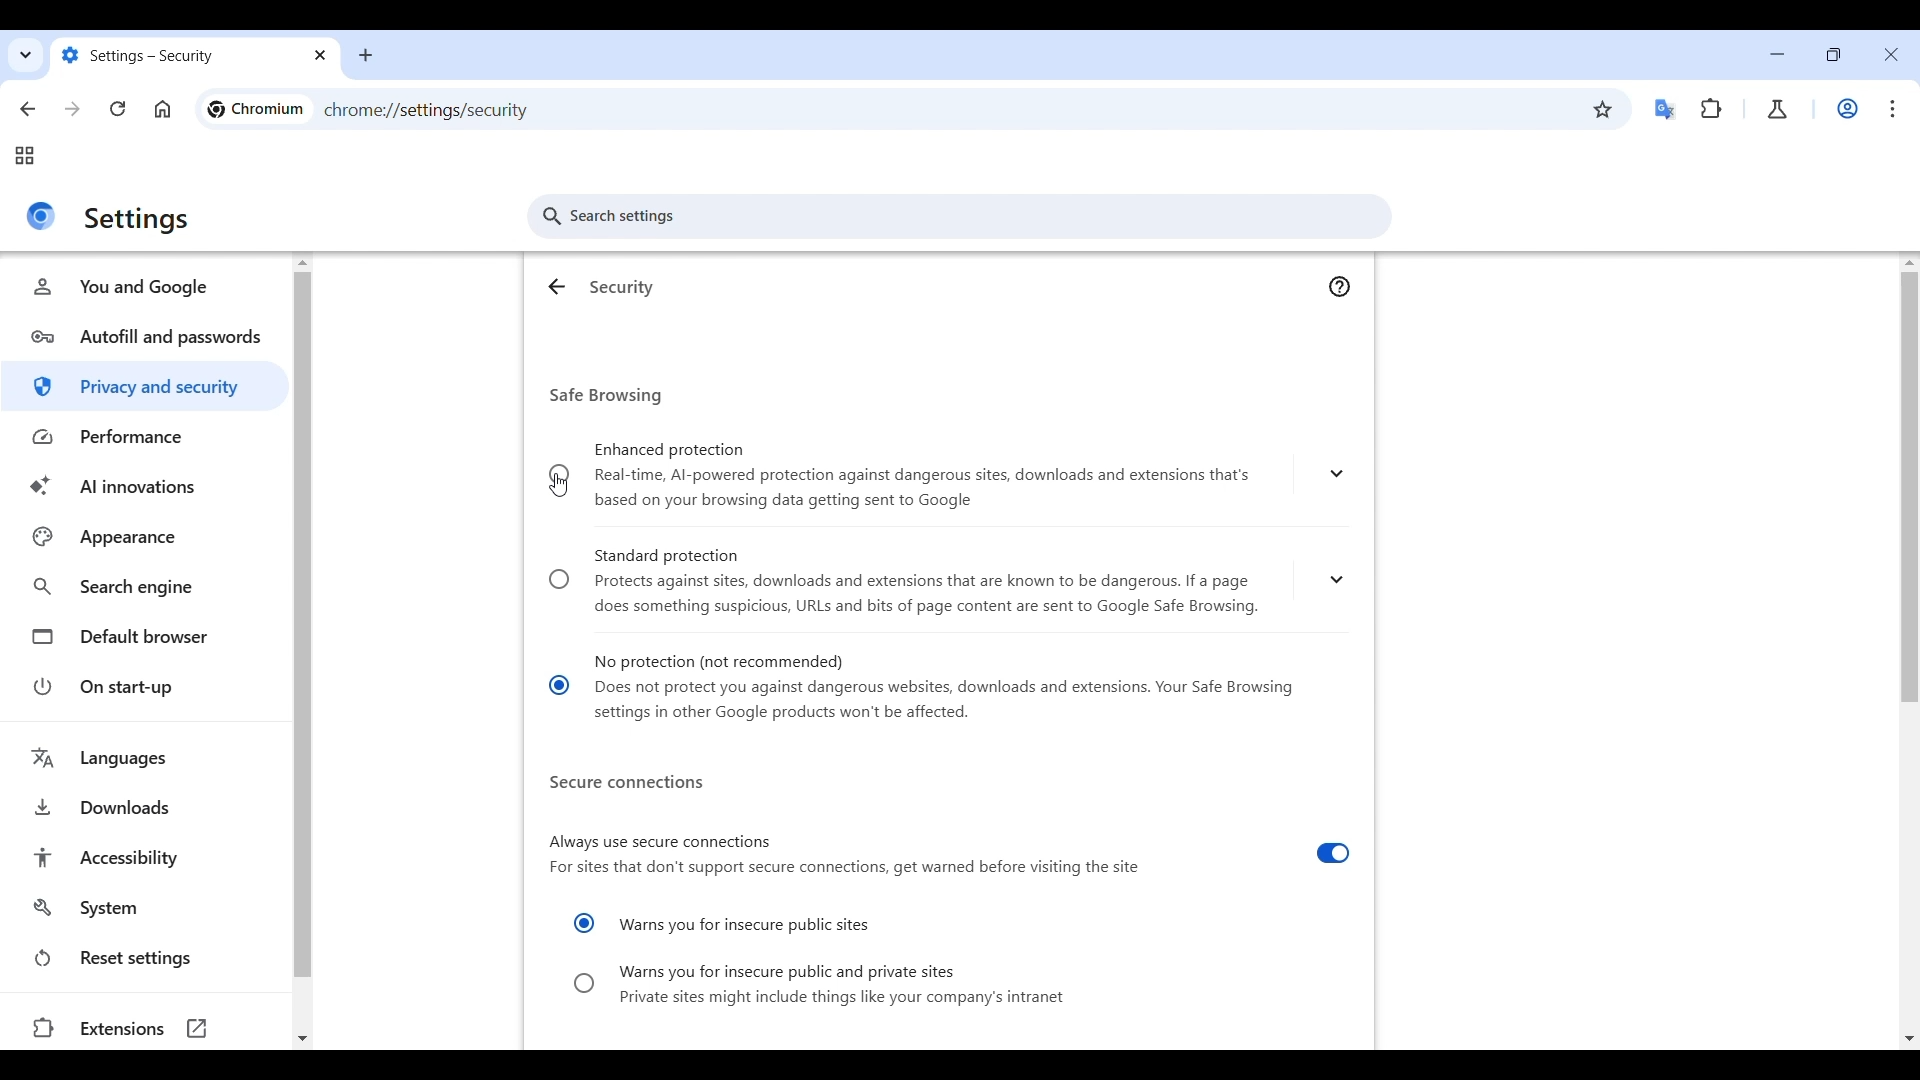 The image size is (1920, 1080). What do you see at coordinates (137, 220) in the screenshot?
I see `settings` at bounding box center [137, 220].